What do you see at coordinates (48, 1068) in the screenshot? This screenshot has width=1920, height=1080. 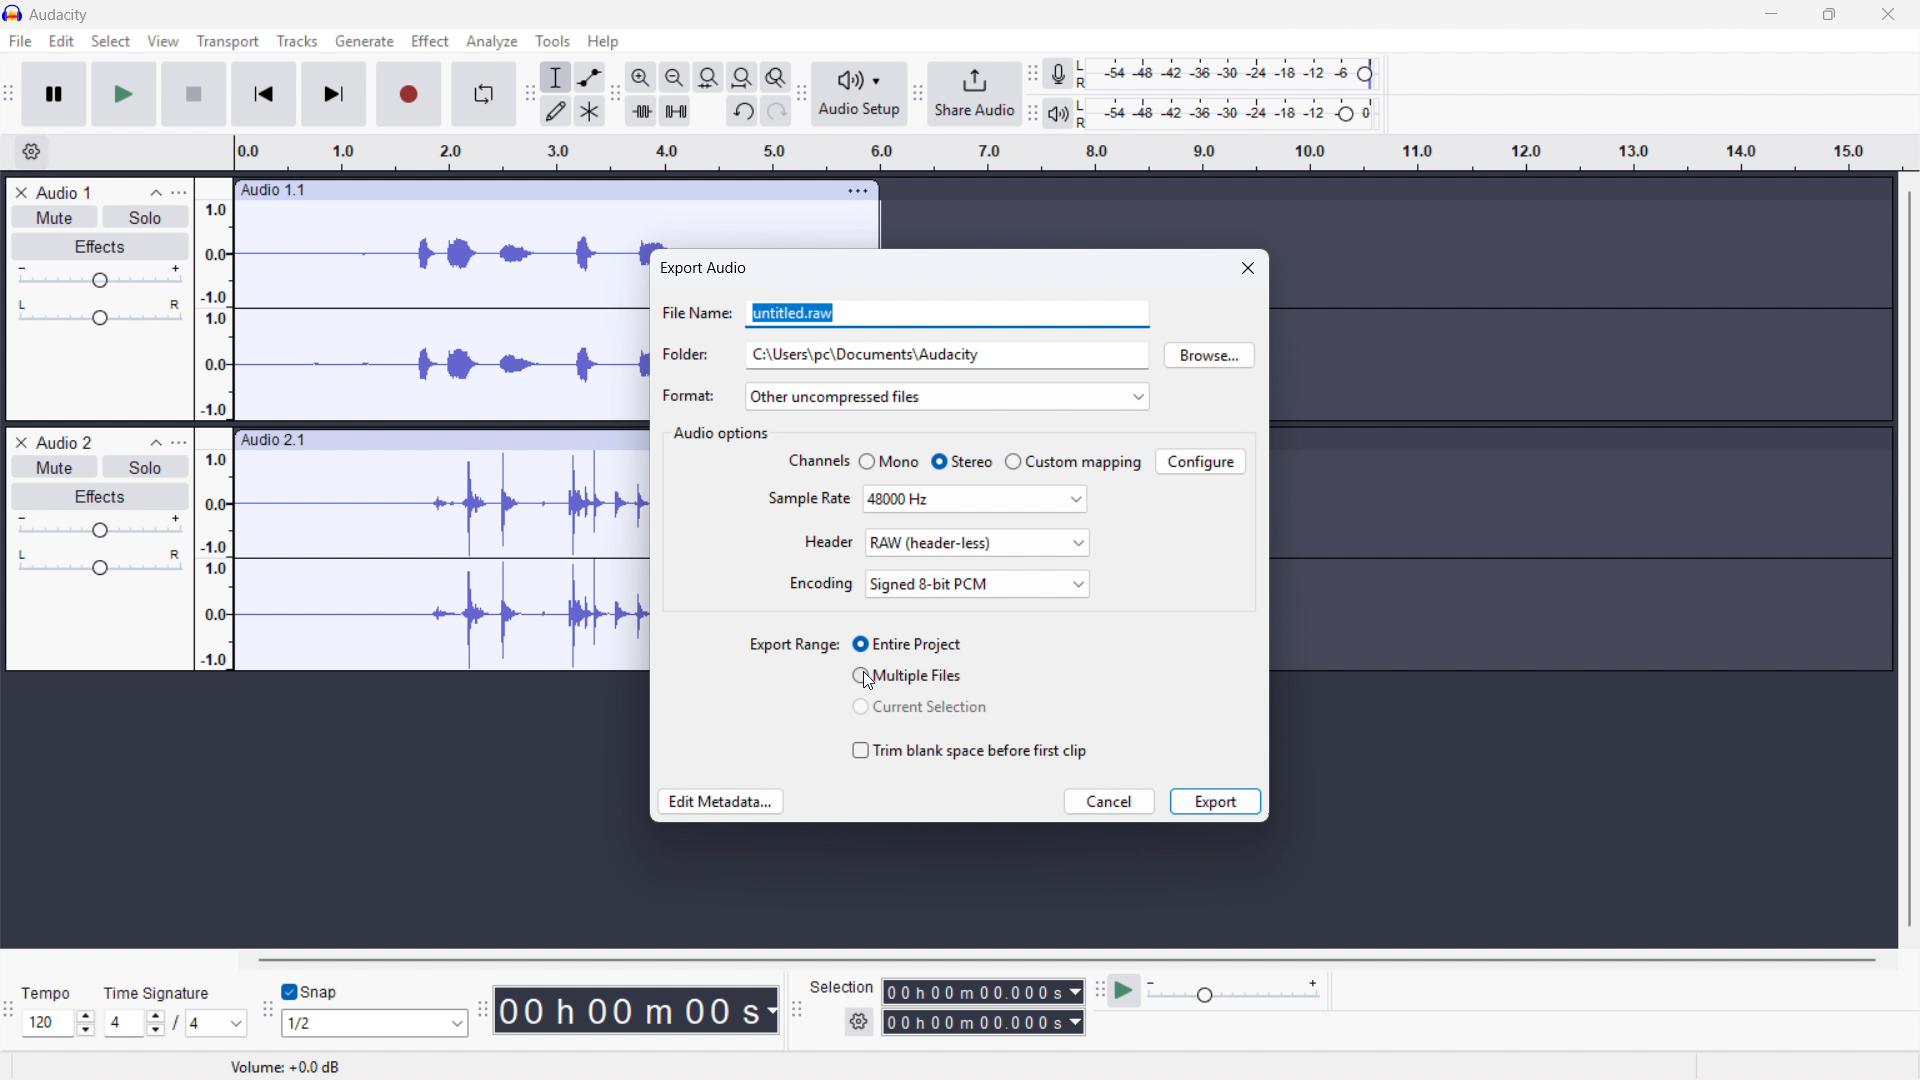 I see `status: stopped` at bounding box center [48, 1068].